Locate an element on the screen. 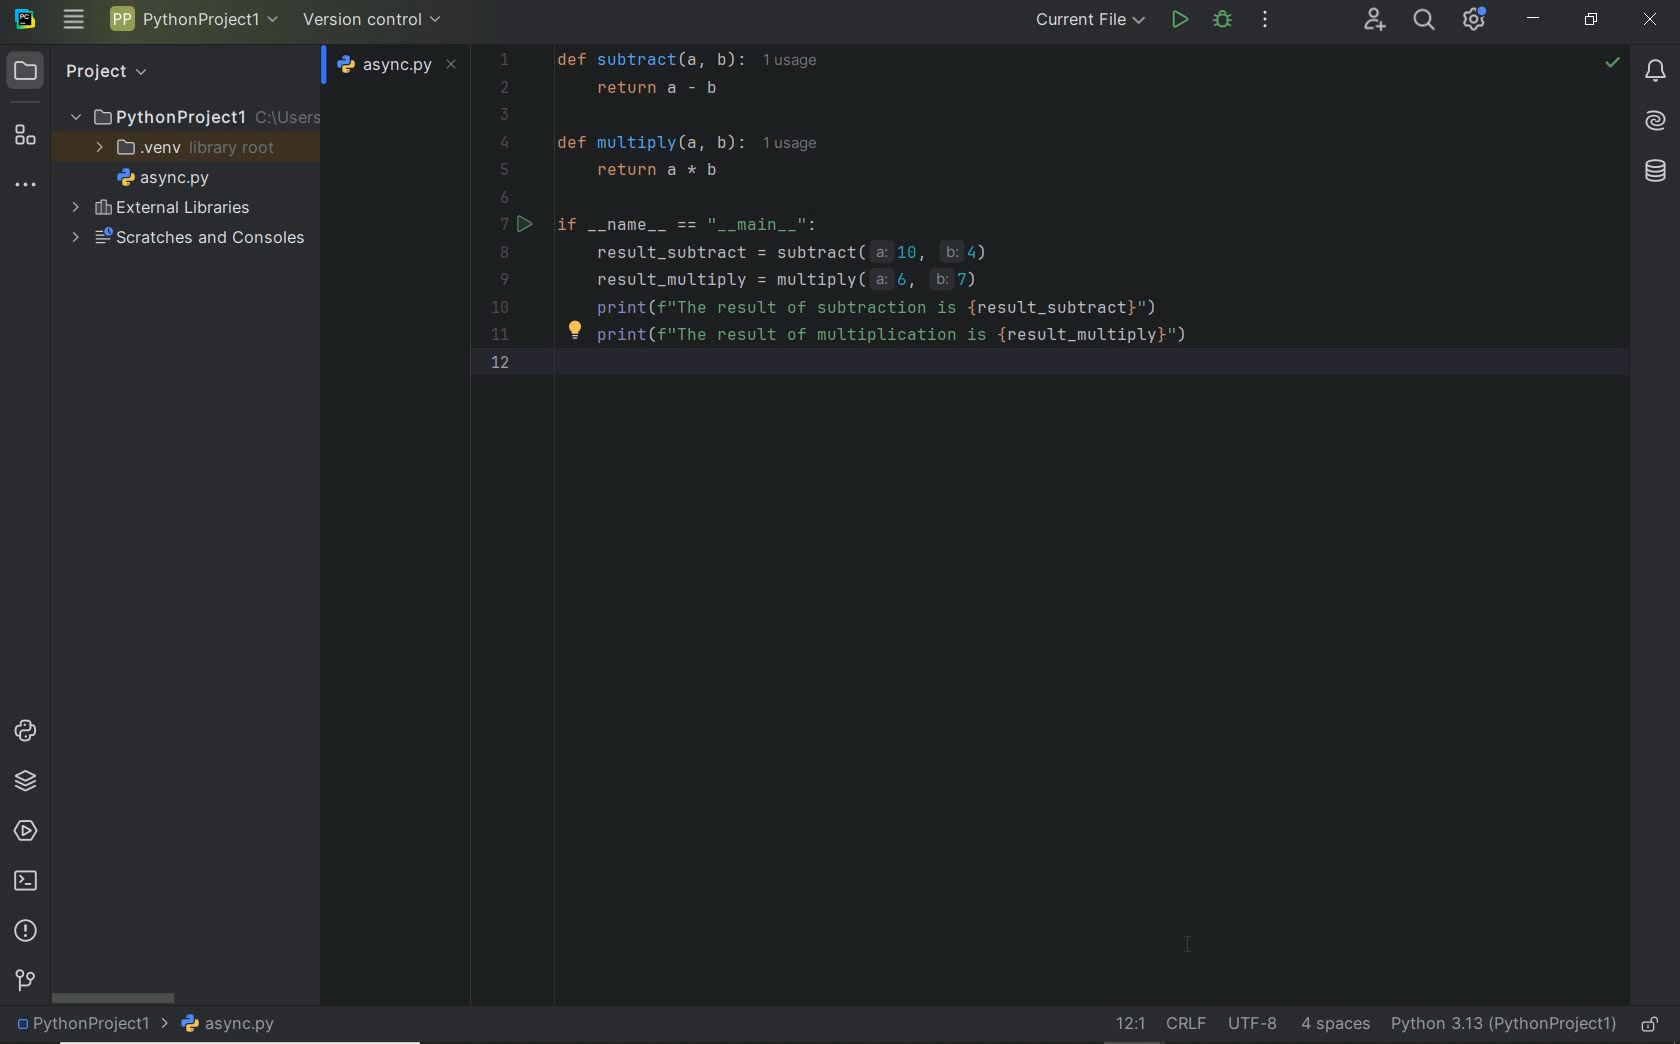 This screenshot has height=1044, width=1680. no problems is located at coordinates (1612, 62).